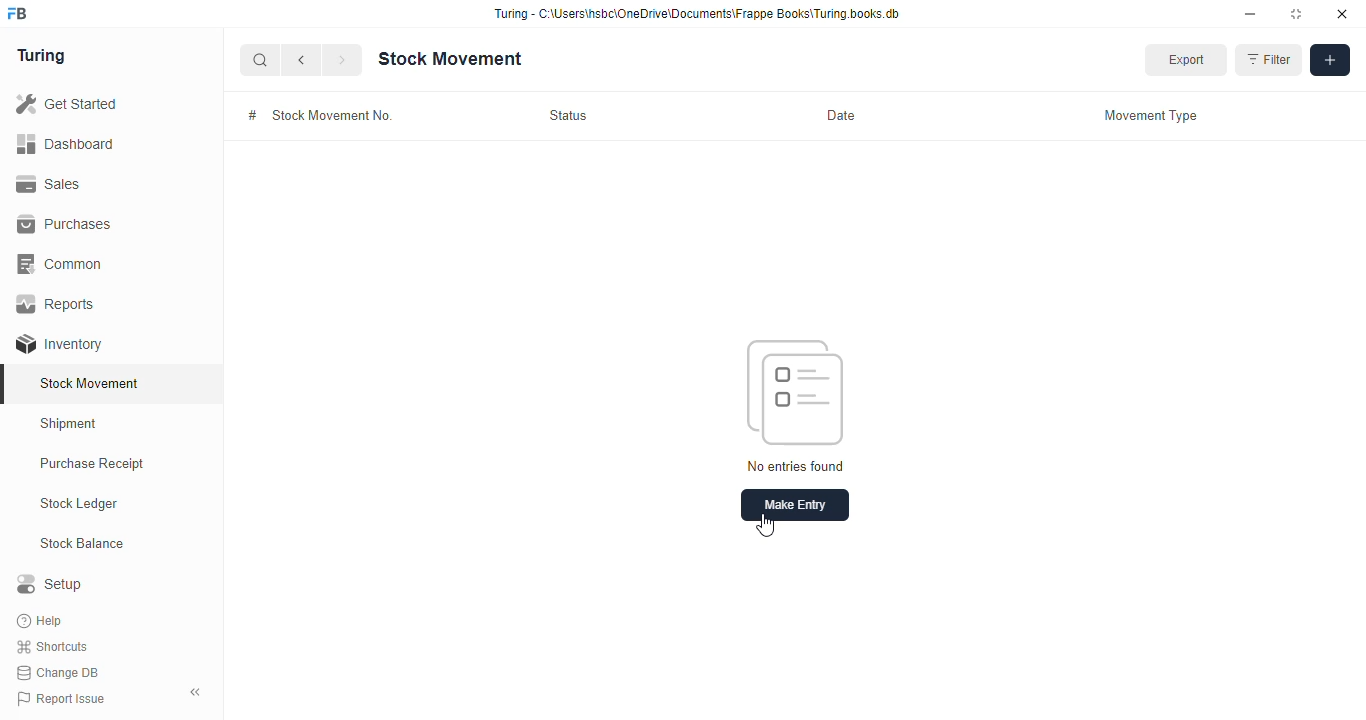  What do you see at coordinates (1269, 60) in the screenshot?
I see `filter` at bounding box center [1269, 60].